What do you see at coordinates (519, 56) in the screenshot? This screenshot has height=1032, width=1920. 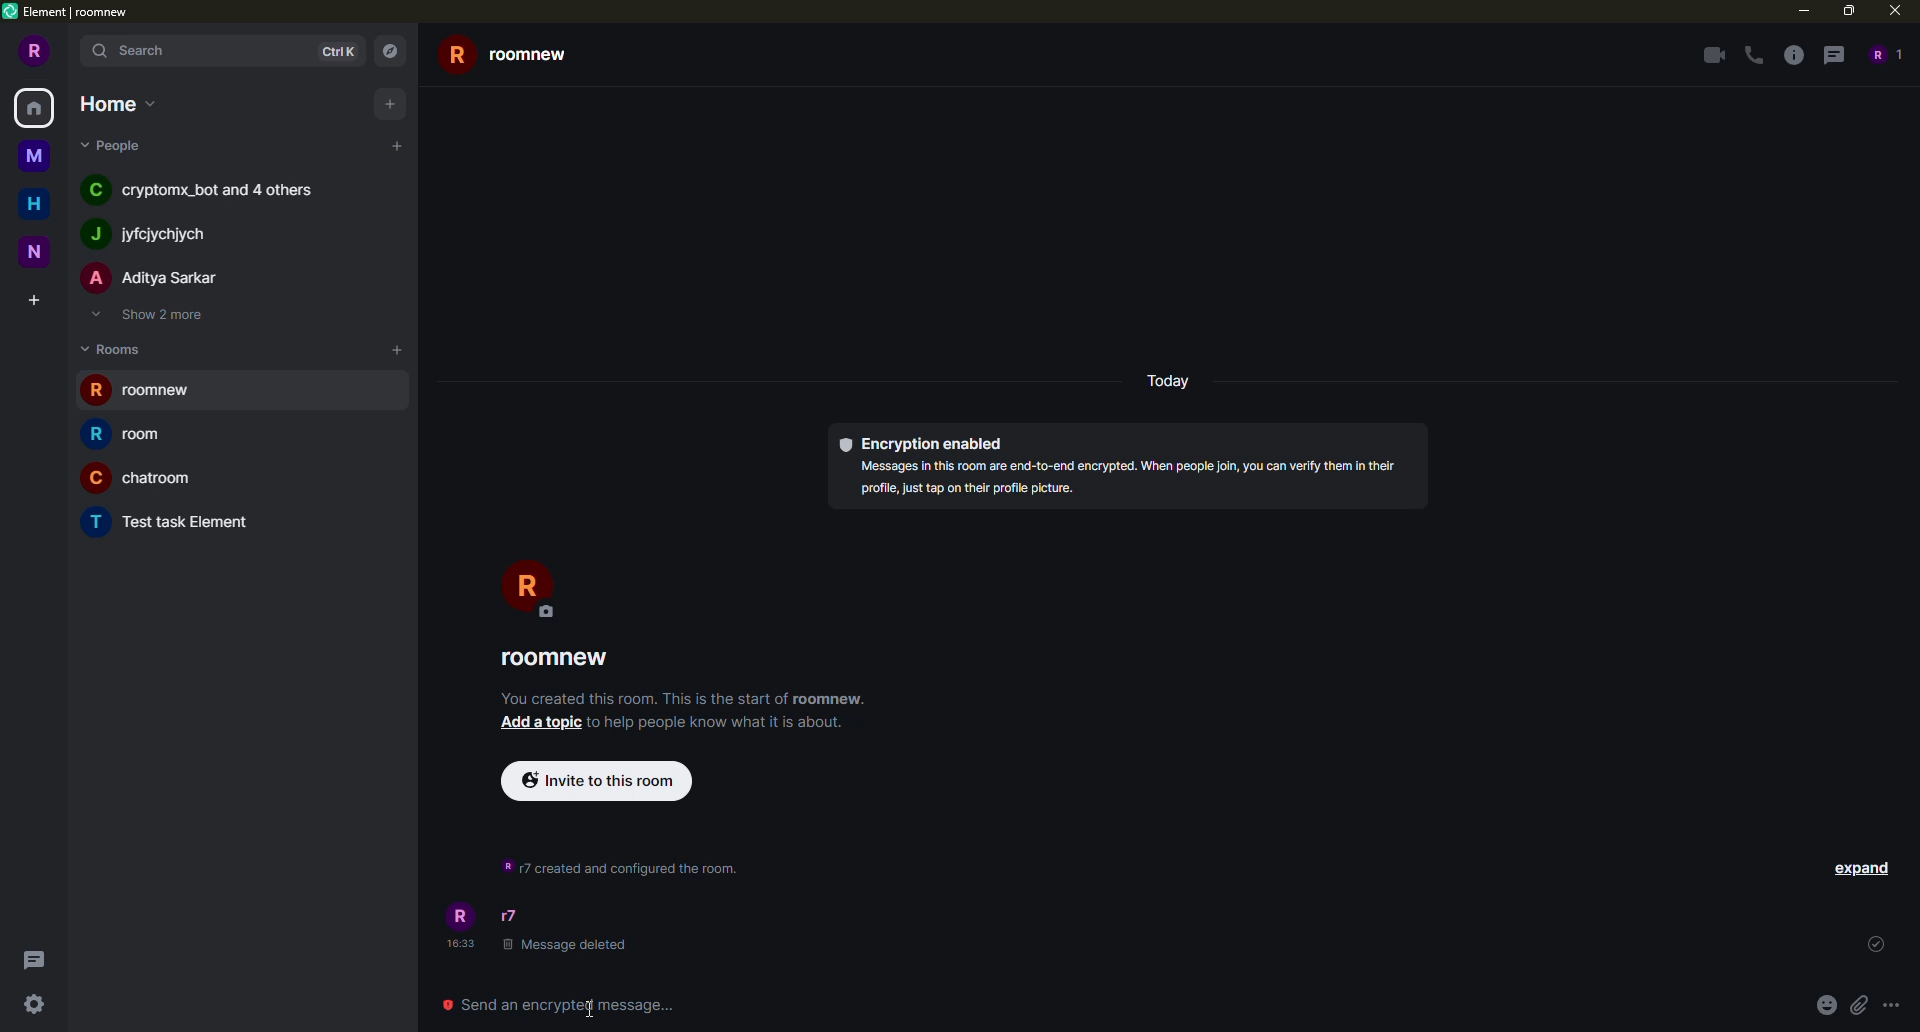 I see `room` at bounding box center [519, 56].